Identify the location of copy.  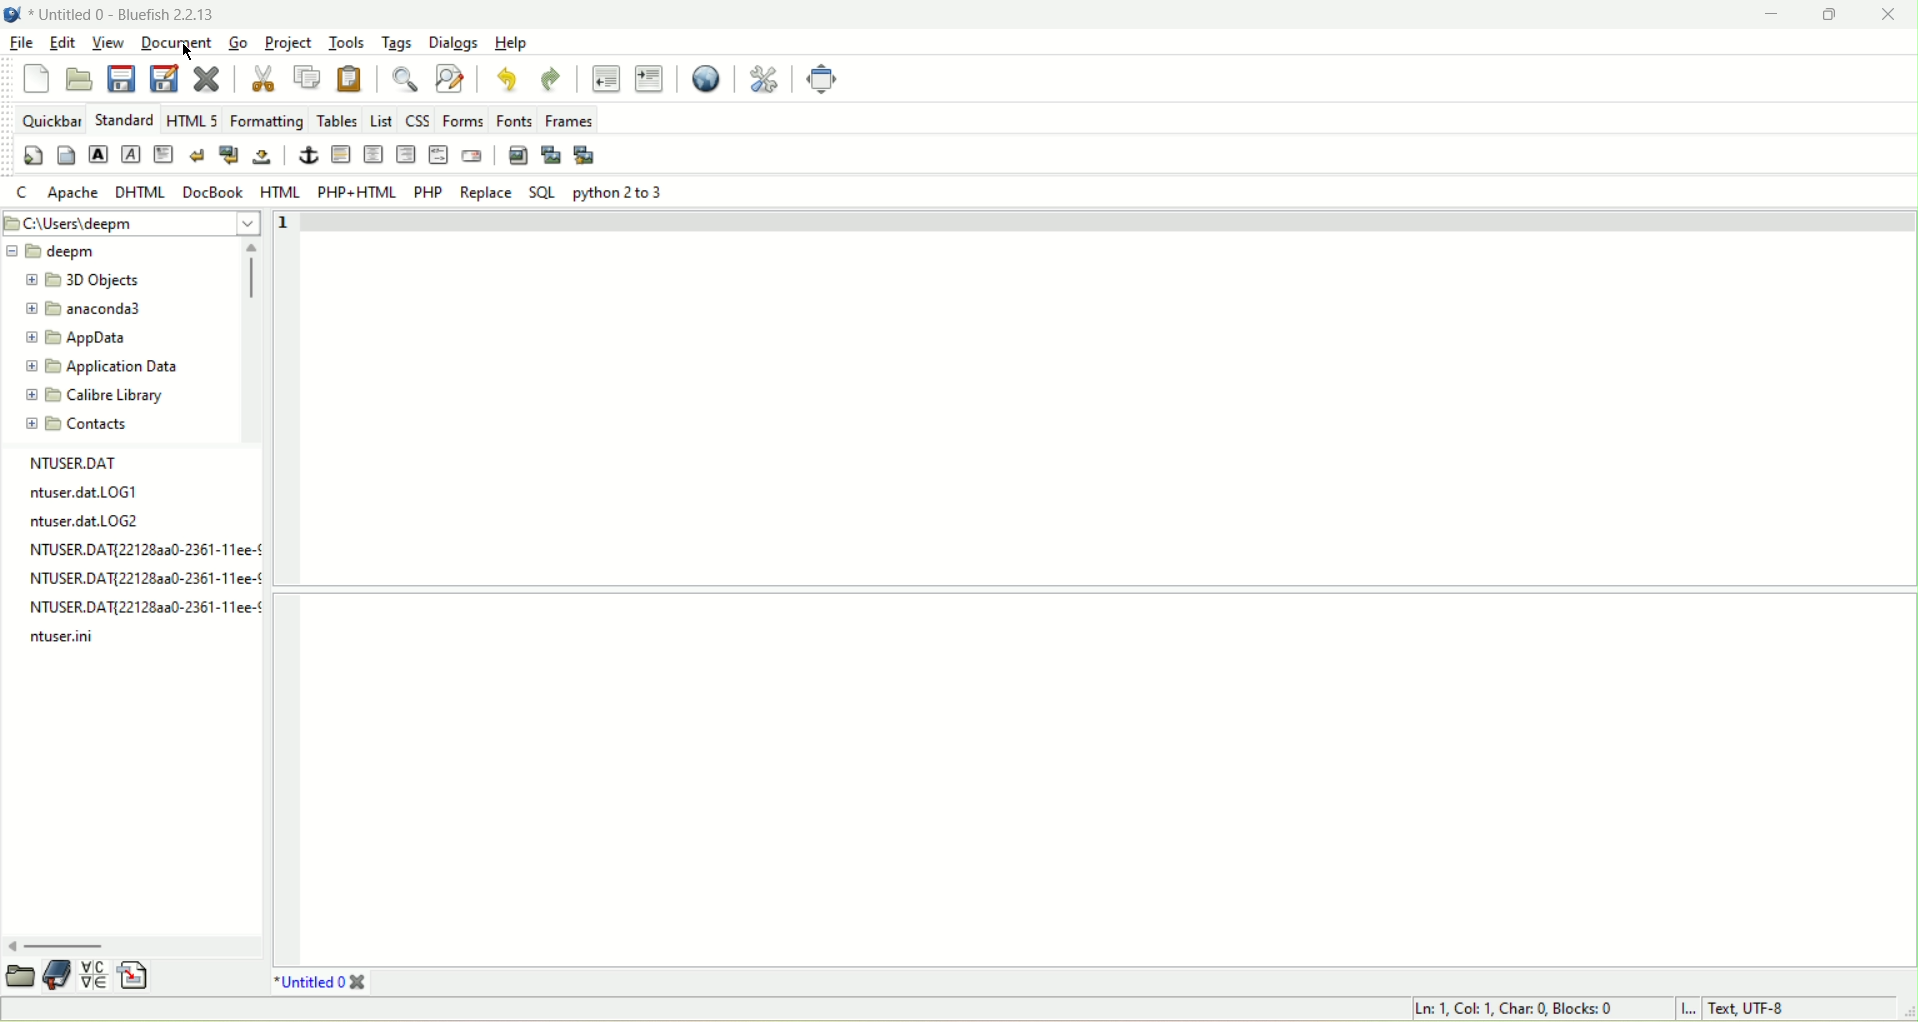
(309, 77).